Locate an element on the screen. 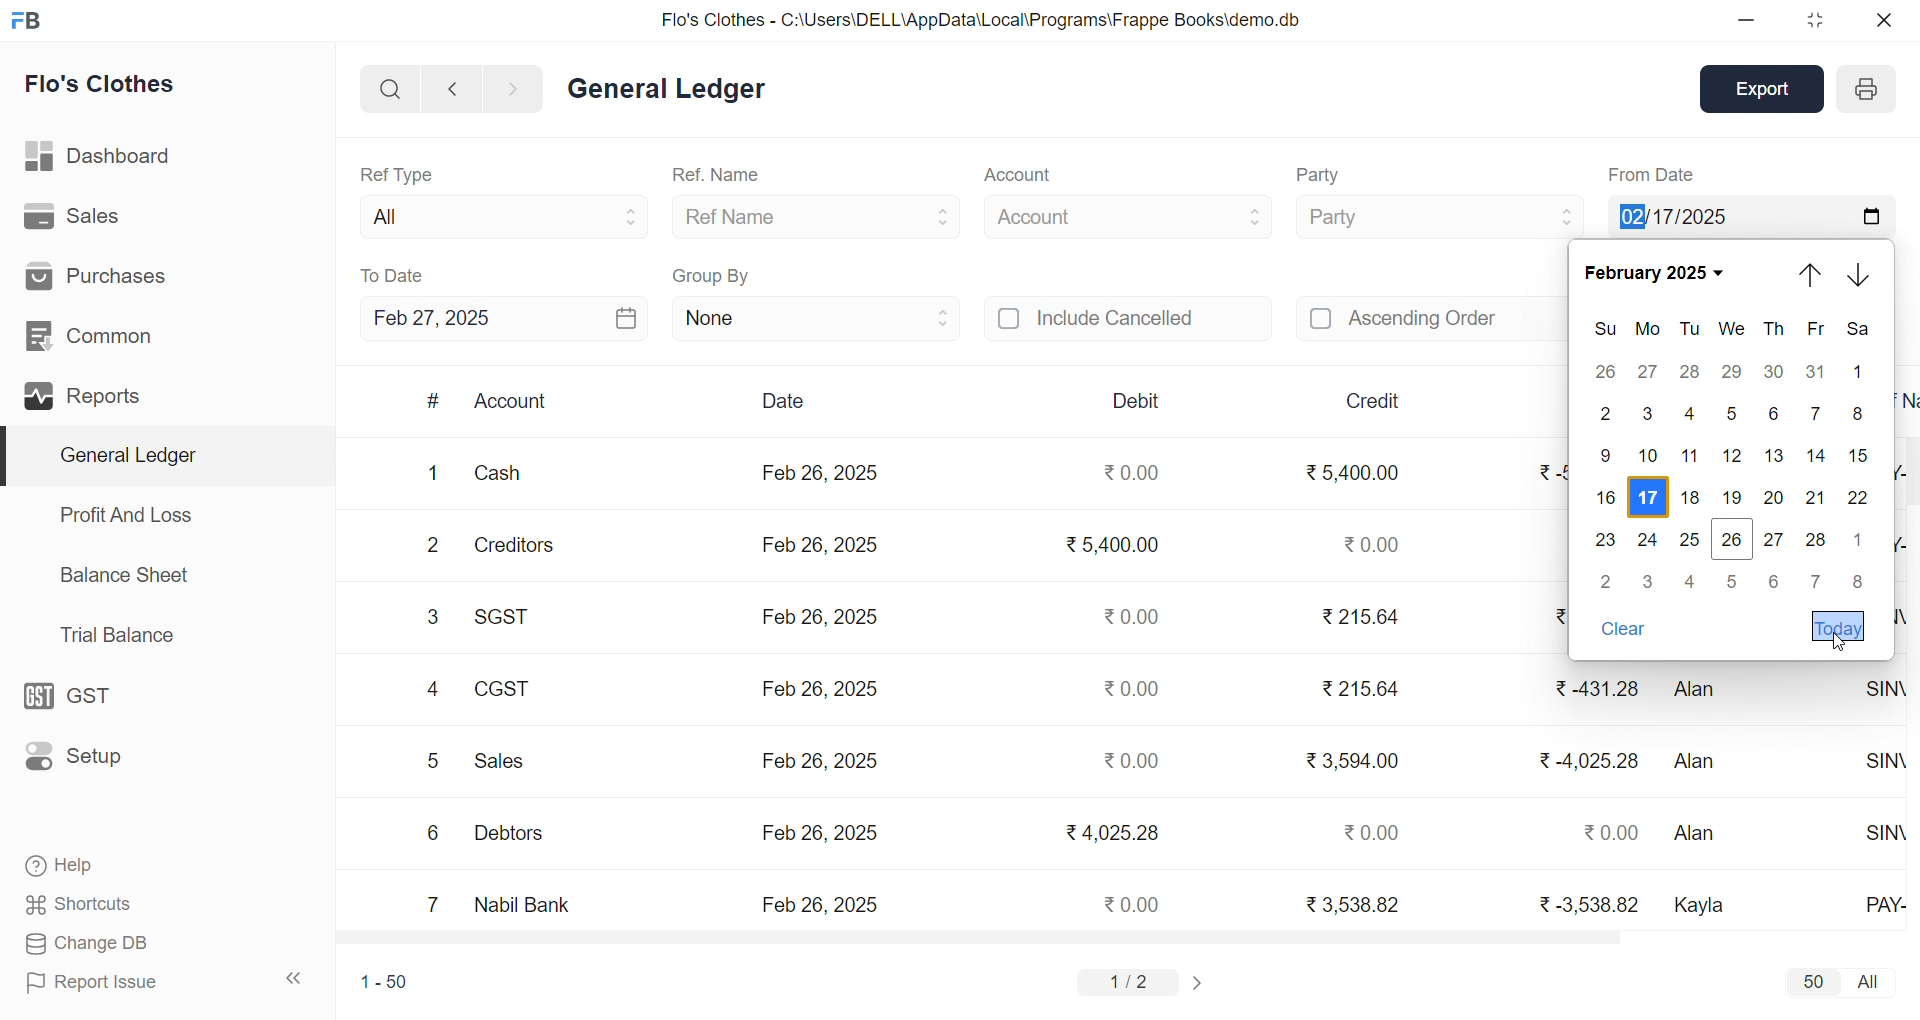 This screenshot has height=1020, width=1920. HORIZONTAL SCROLL BAR is located at coordinates (1106, 938).